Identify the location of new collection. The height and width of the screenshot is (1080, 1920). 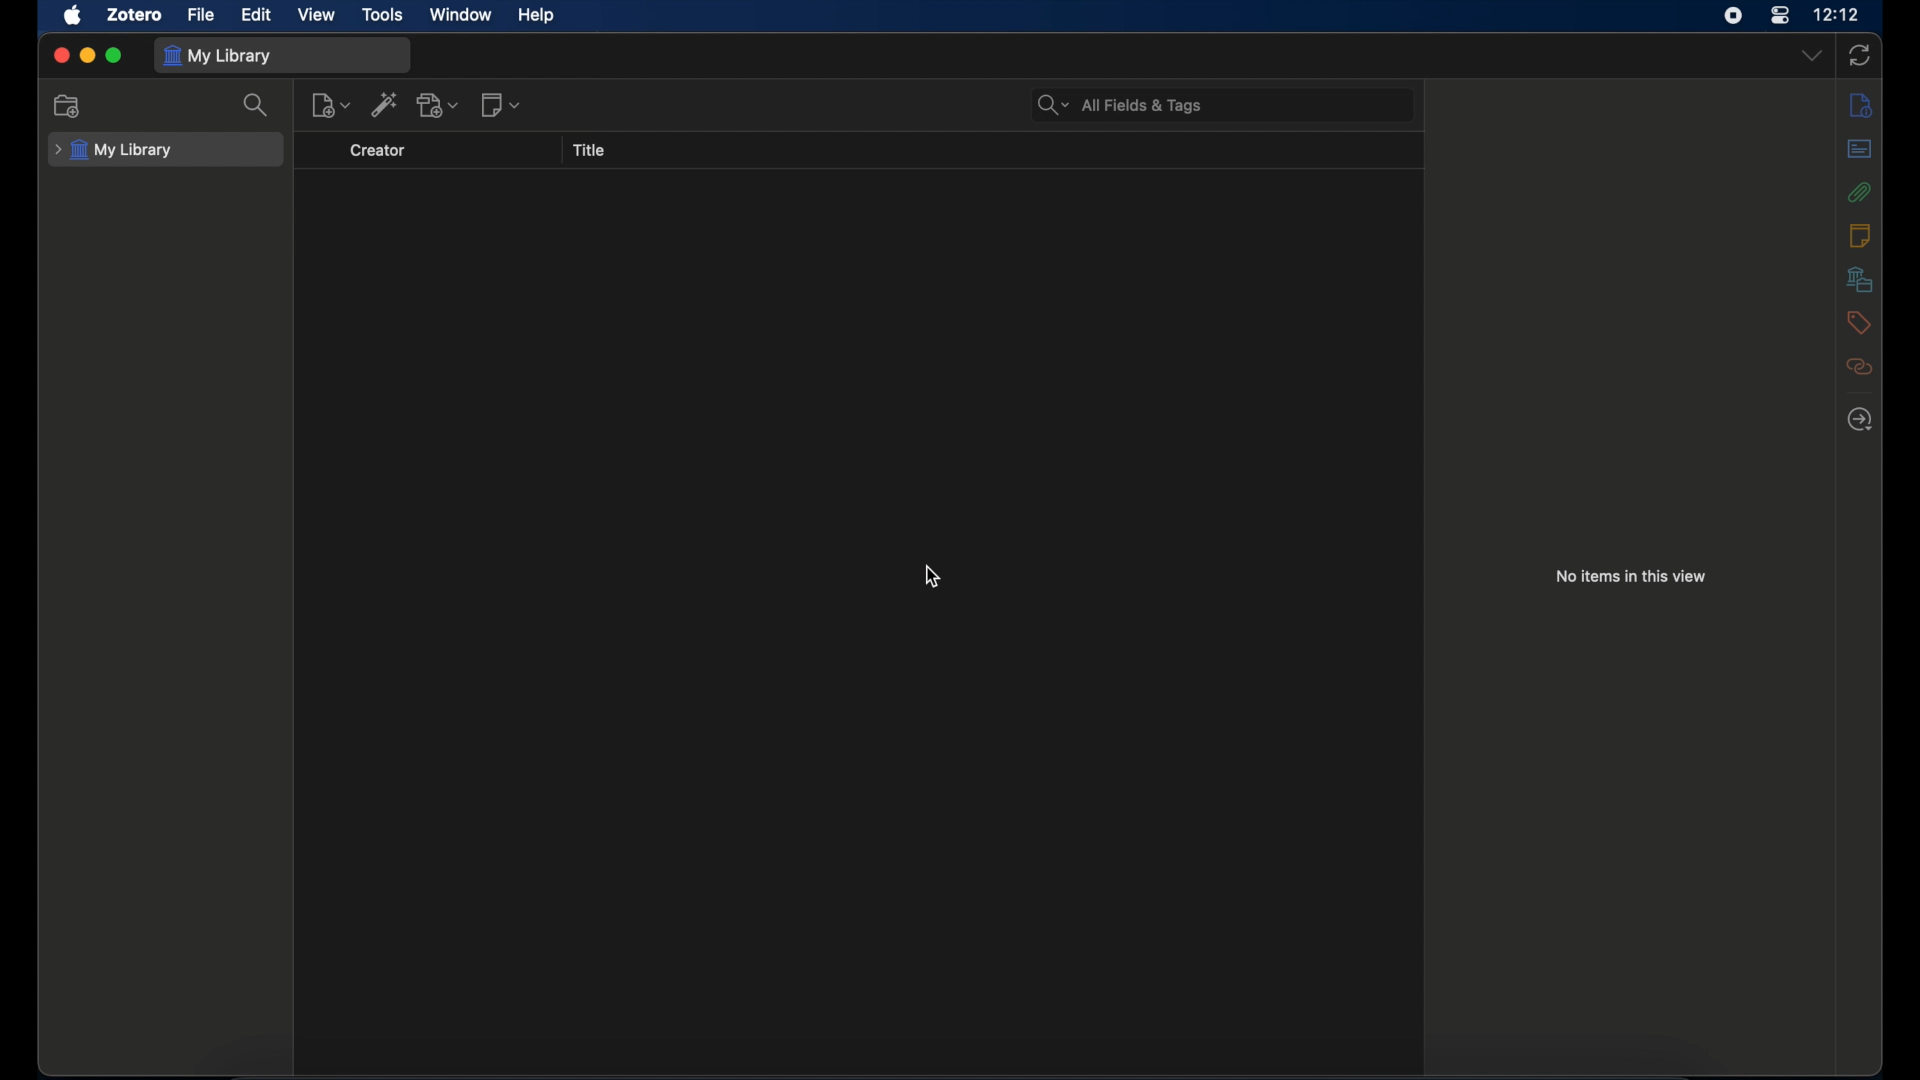
(67, 105).